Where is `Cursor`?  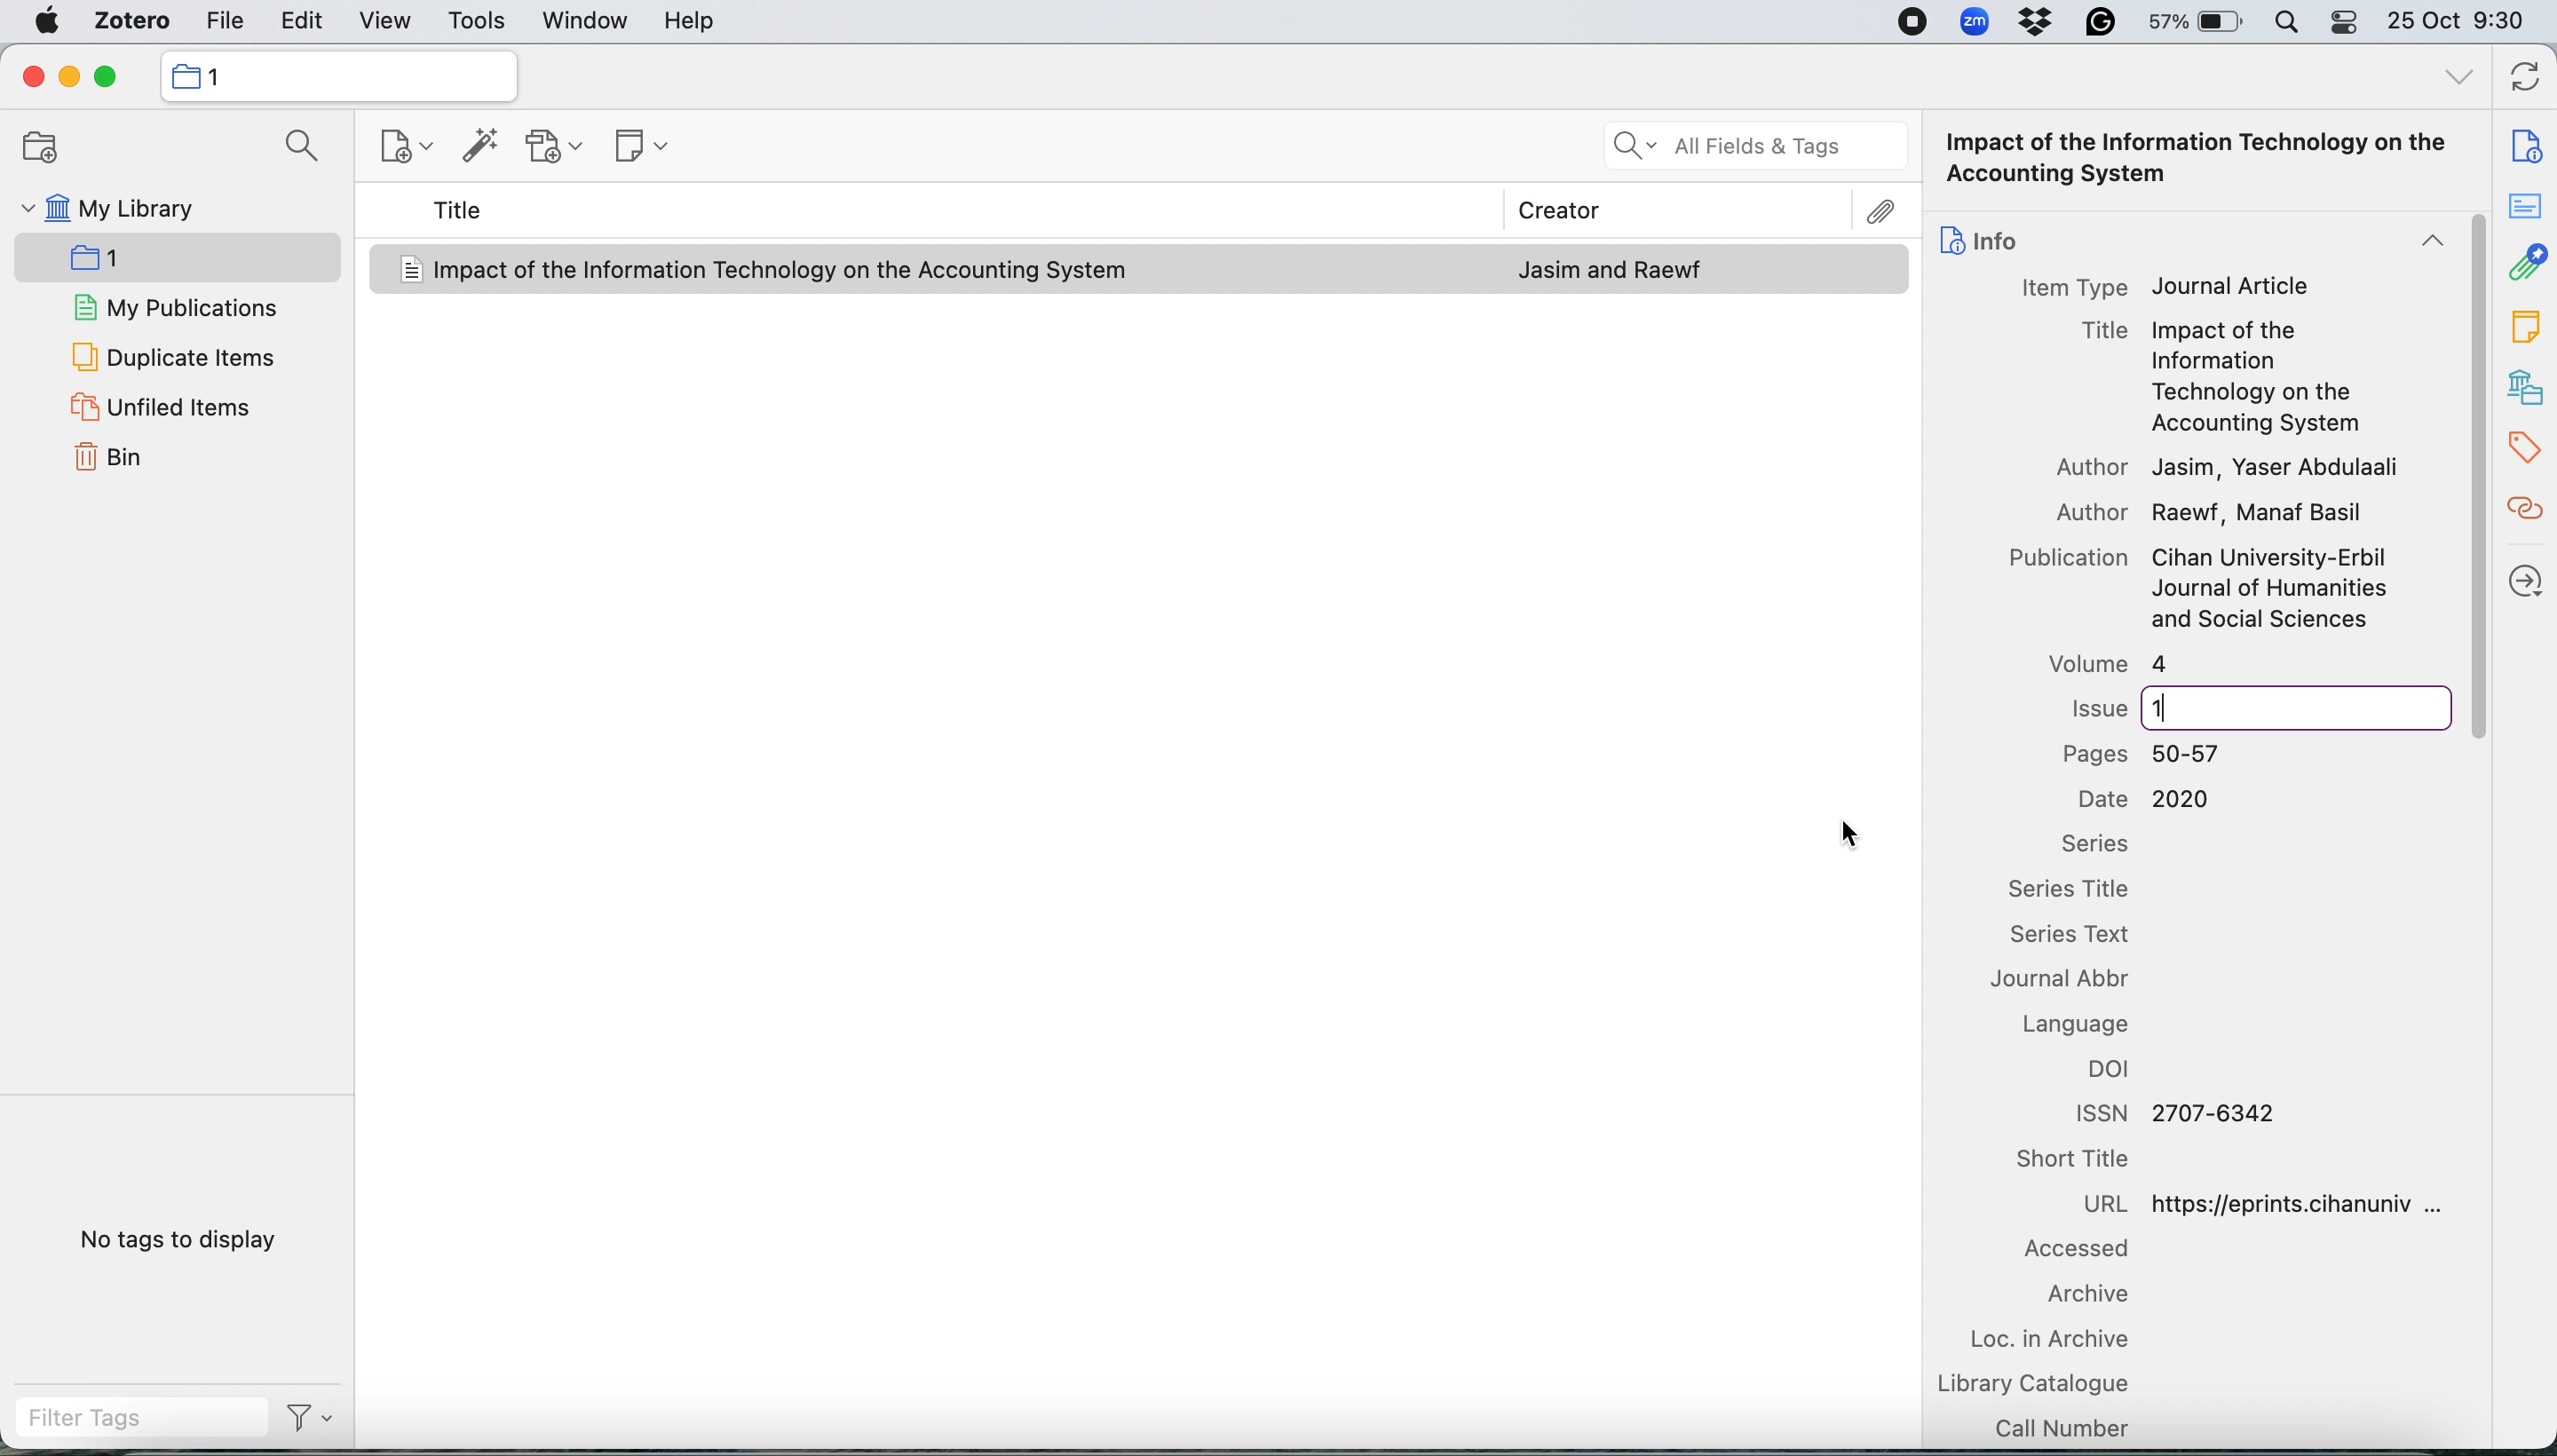 Cursor is located at coordinates (2475, 477).